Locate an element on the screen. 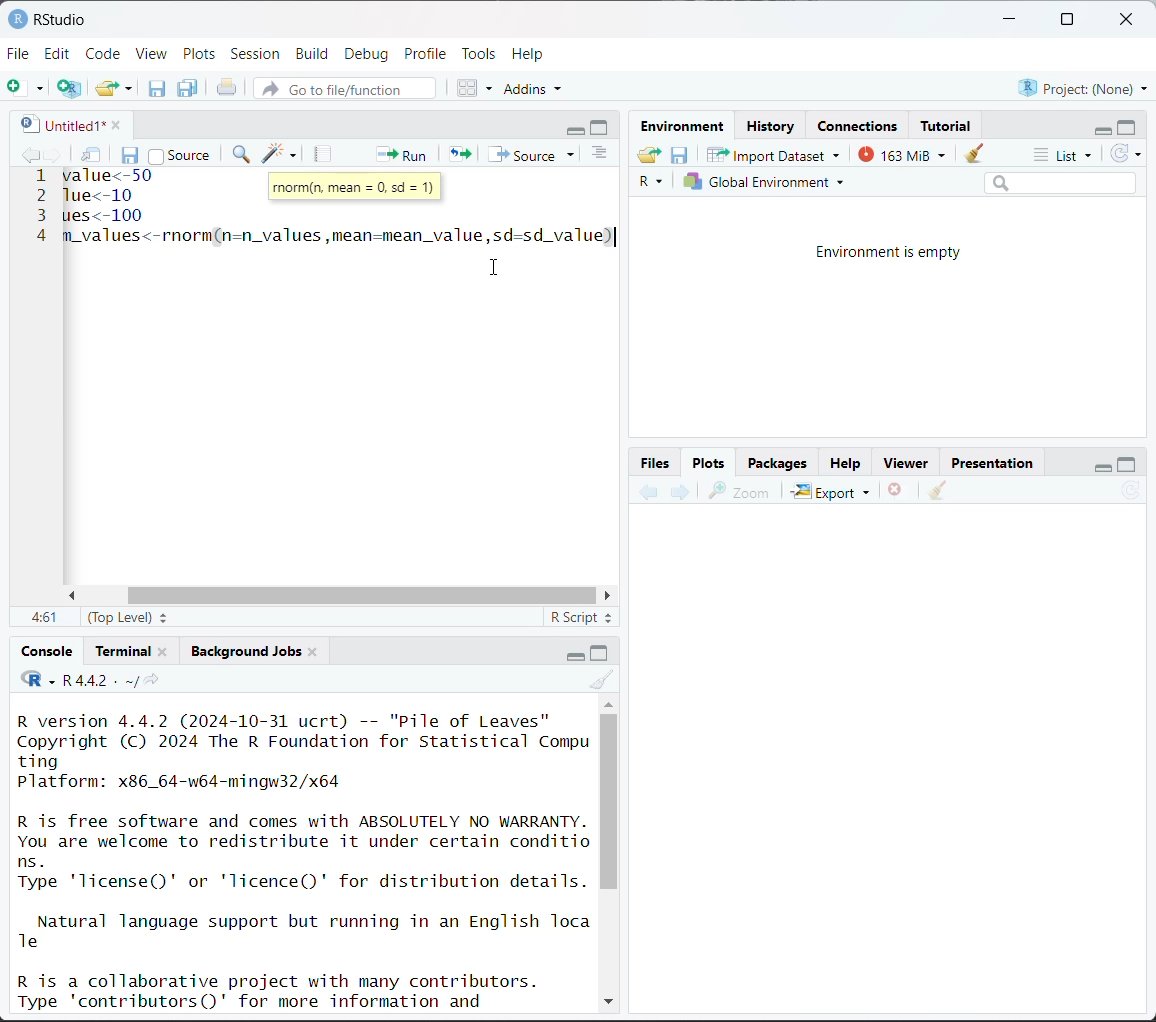 The image size is (1156, 1022). Connections is located at coordinates (860, 126).